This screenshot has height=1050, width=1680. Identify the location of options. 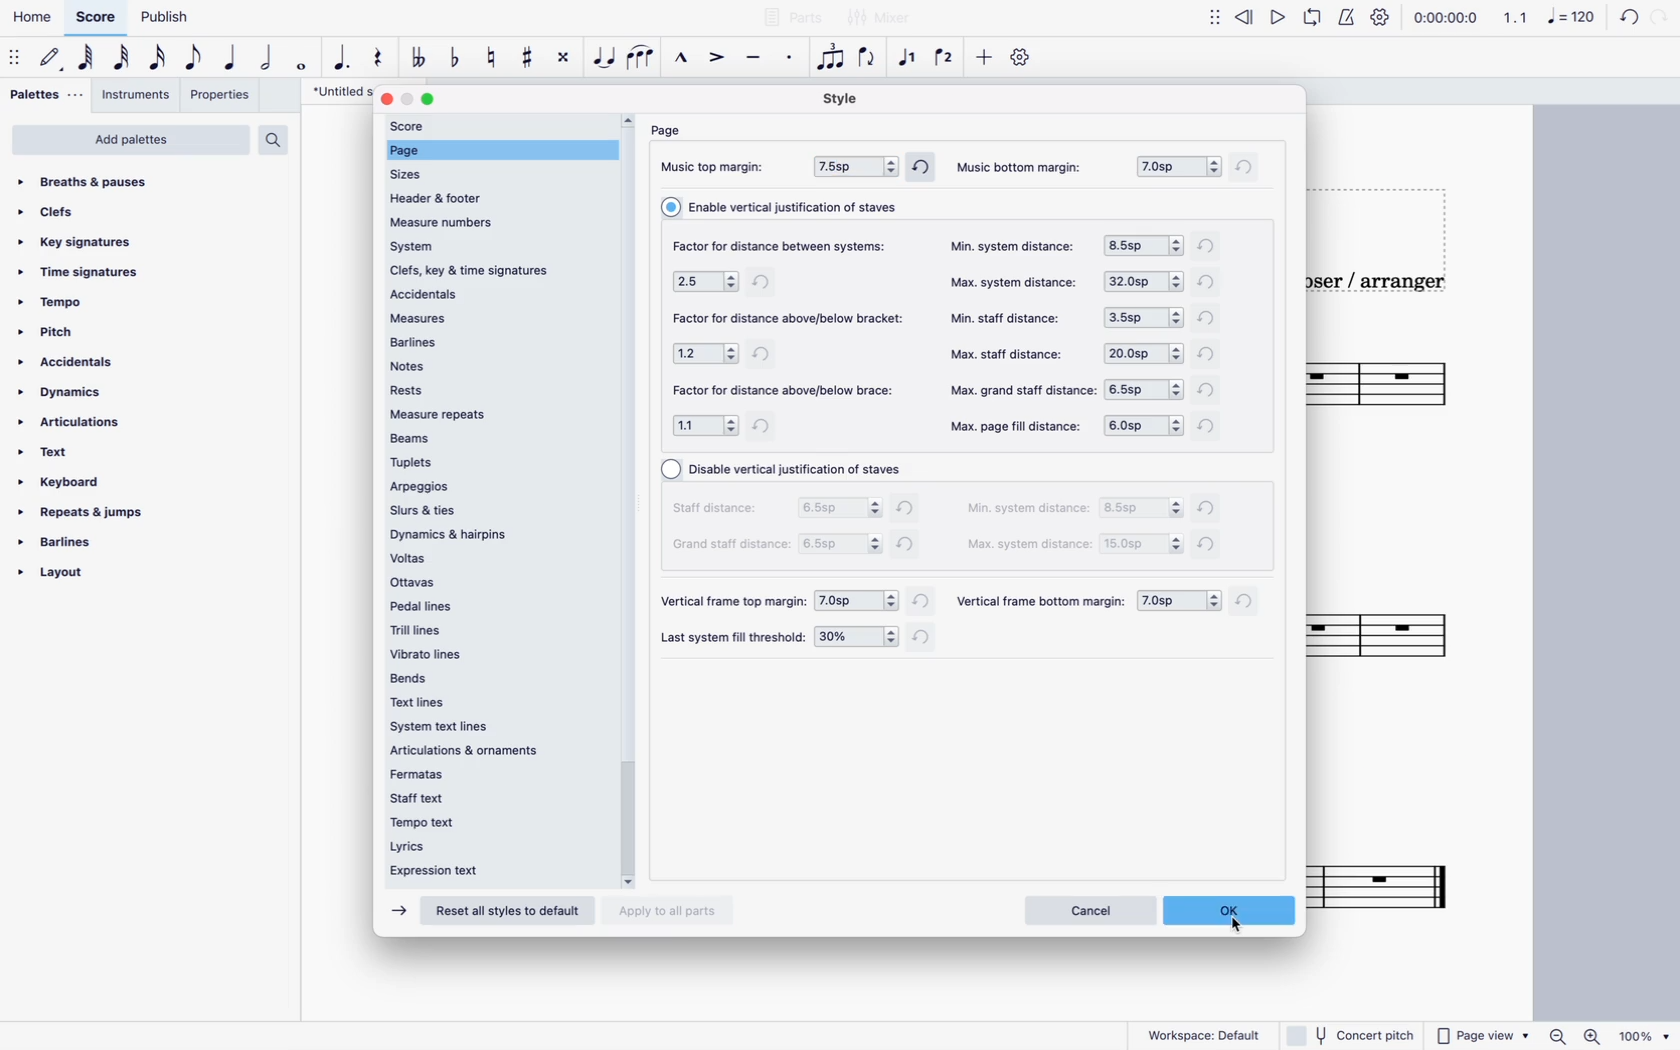
(706, 352).